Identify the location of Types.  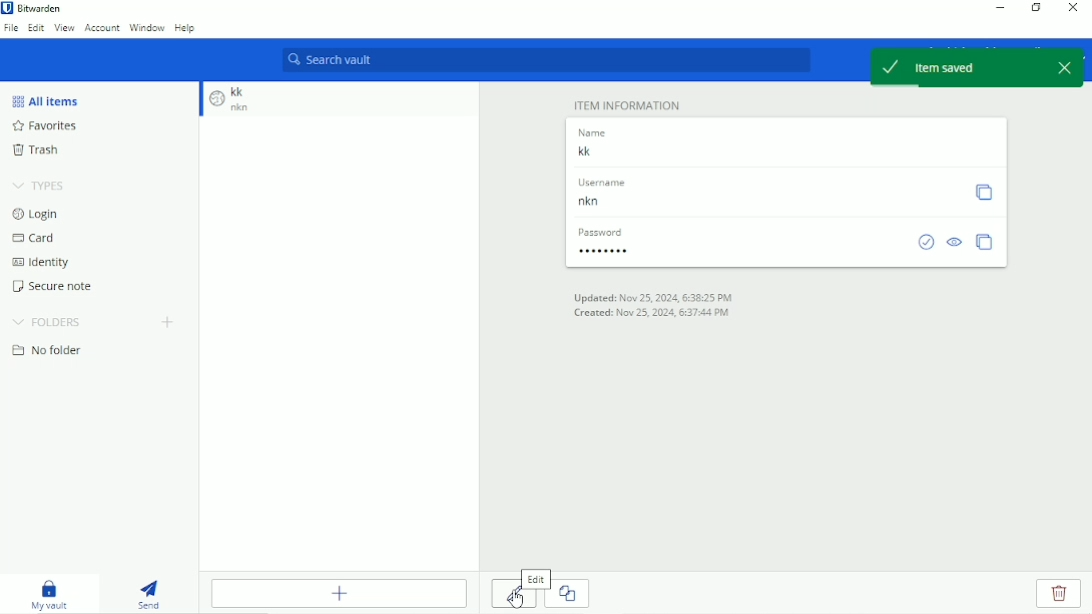
(42, 186).